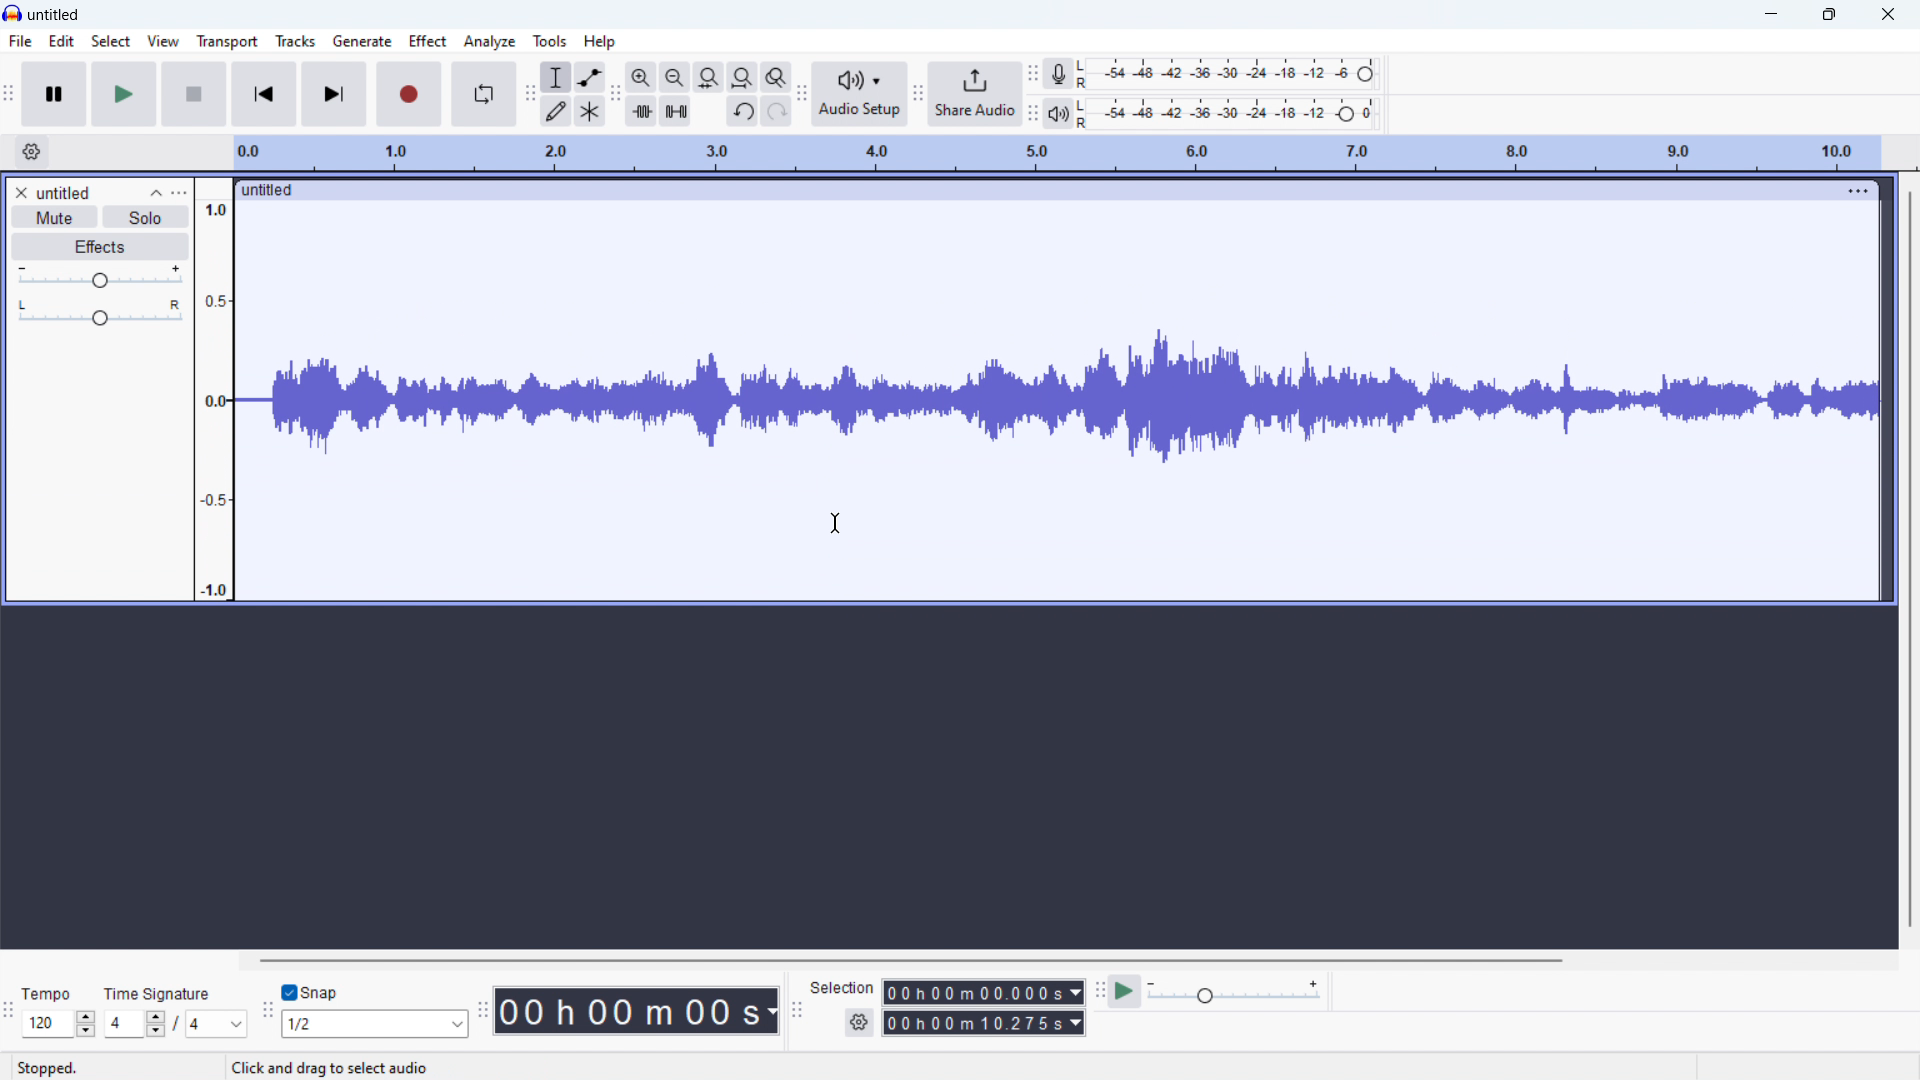 Image resolution: width=1920 pixels, height=1080 pixels. What do you see at coordinates (675, 77) in the screenshot?
I see `zoom out` at bounding box center [675, 77].